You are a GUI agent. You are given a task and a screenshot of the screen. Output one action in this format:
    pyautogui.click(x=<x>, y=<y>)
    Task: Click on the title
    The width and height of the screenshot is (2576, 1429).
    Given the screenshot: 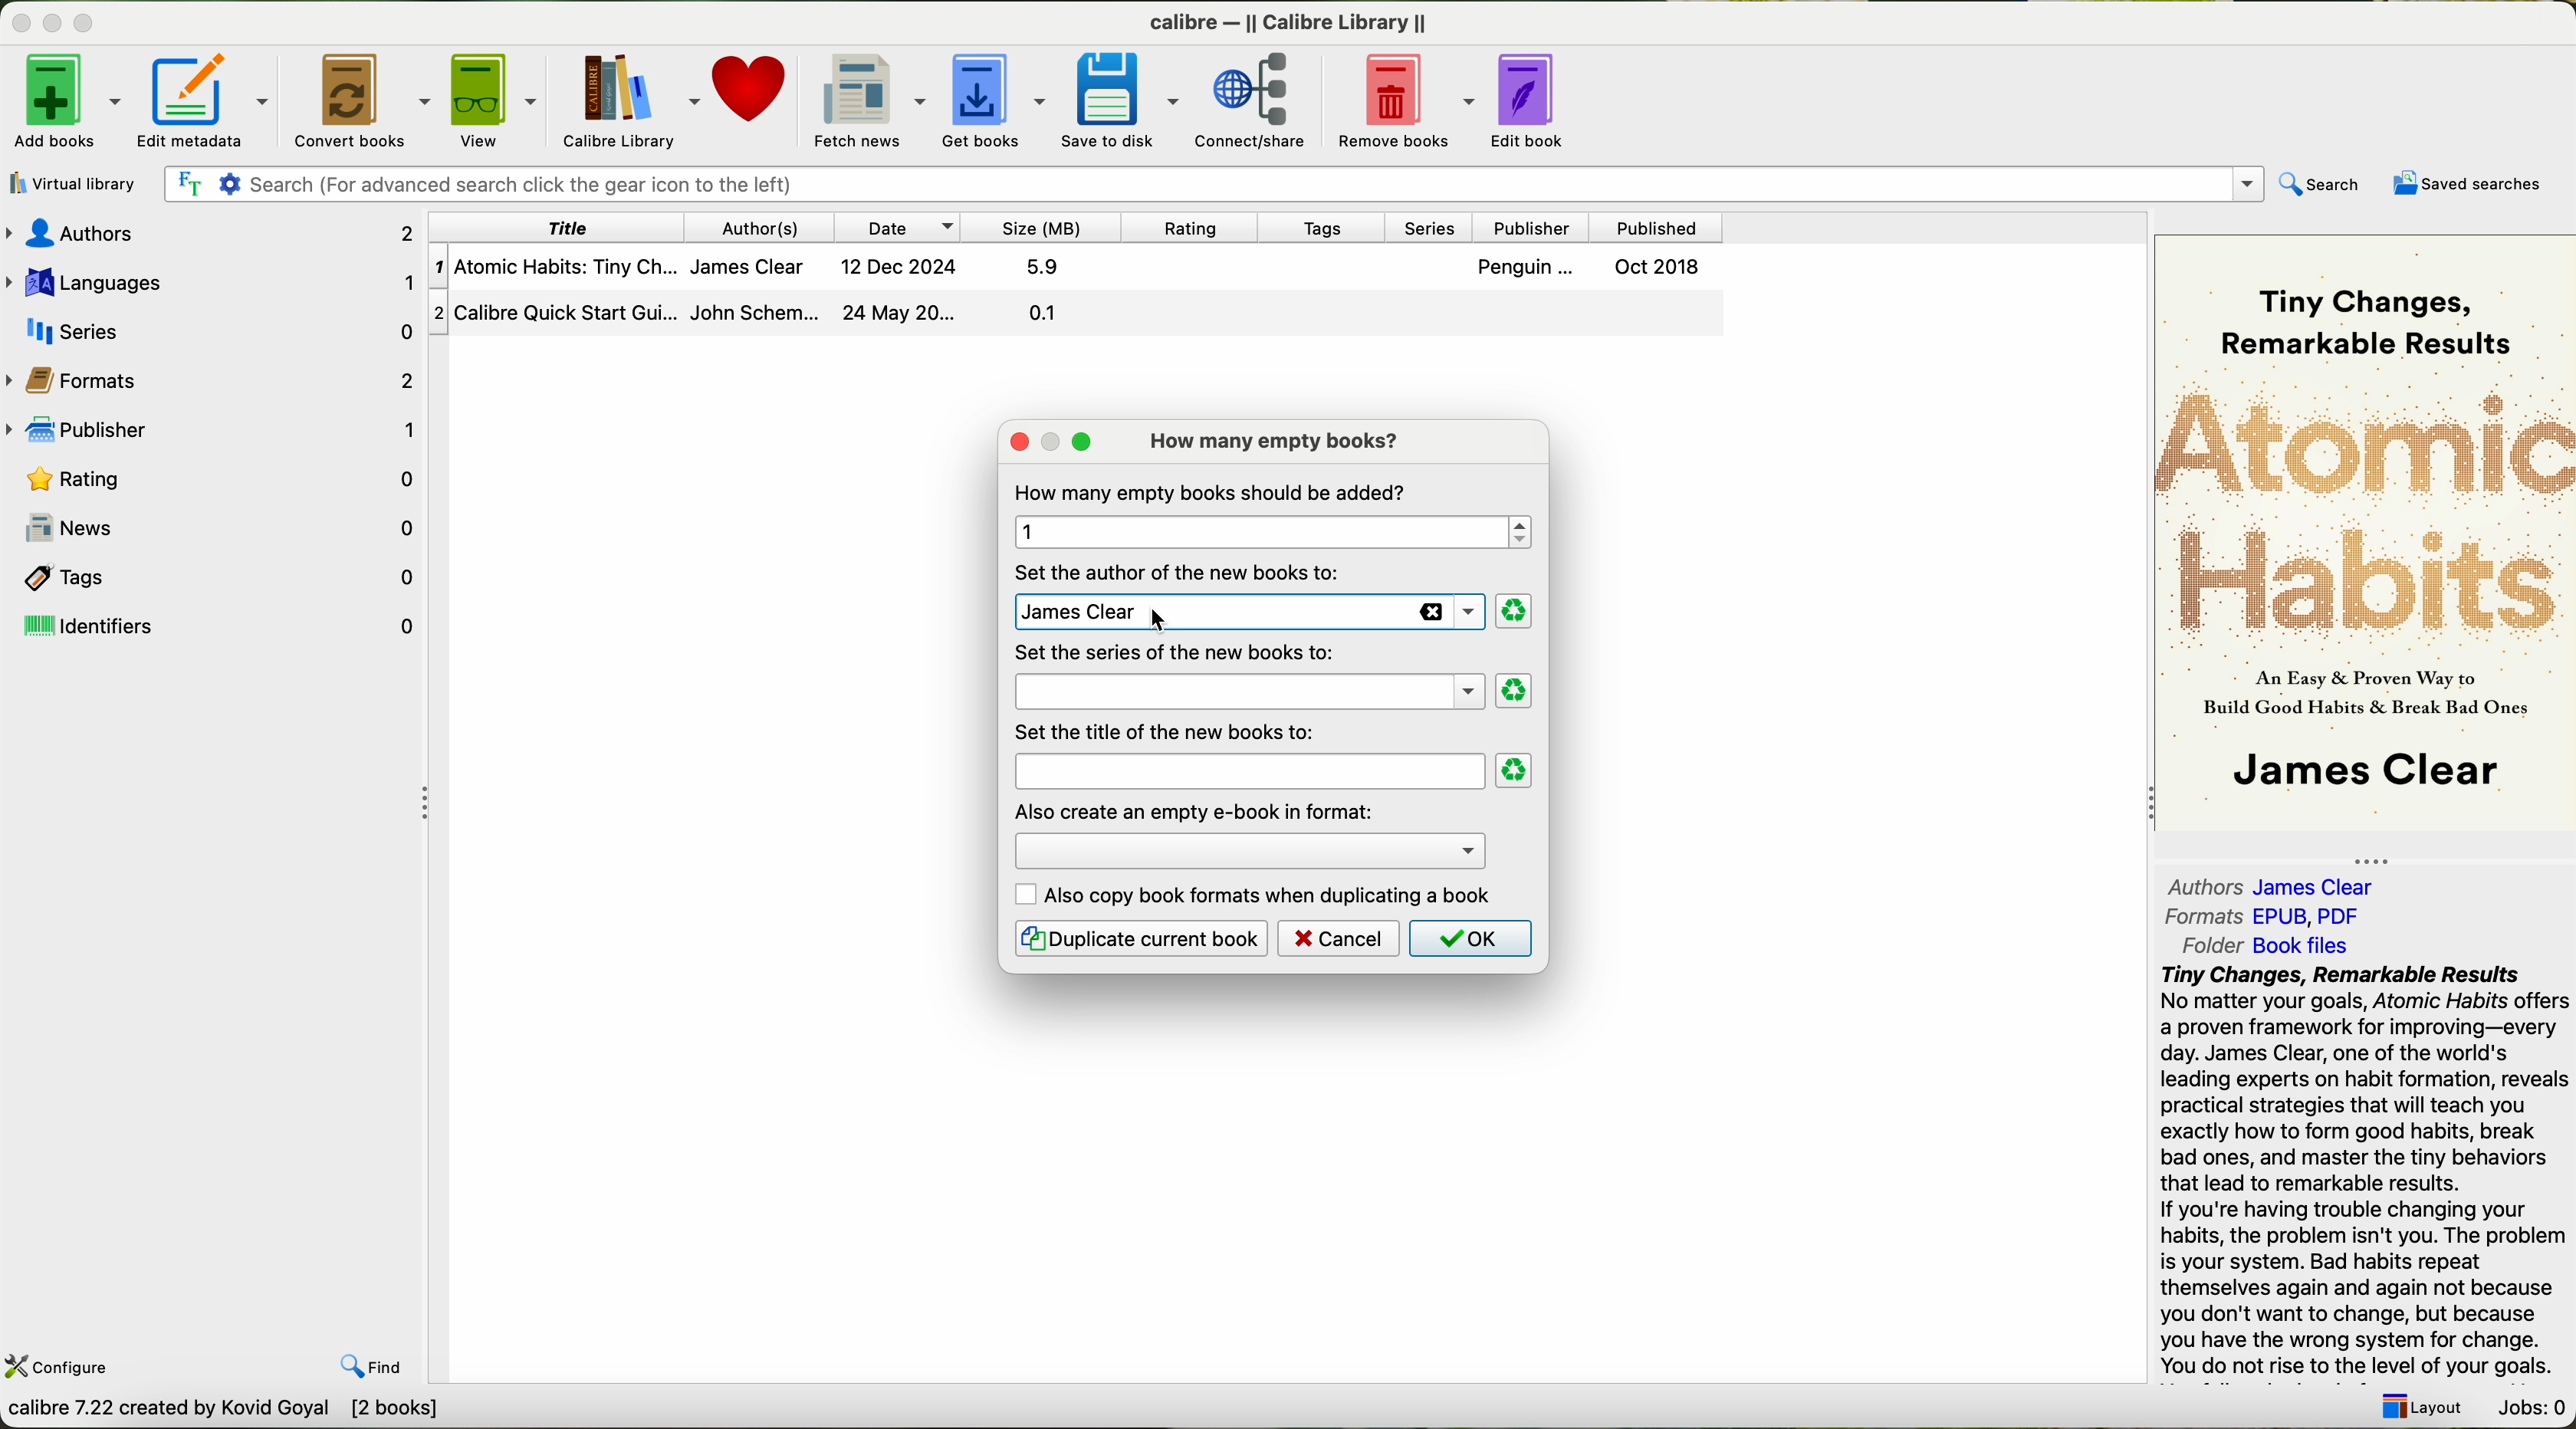 What is the action you would take?
    pyautogui.click(x=562, y=226)
    